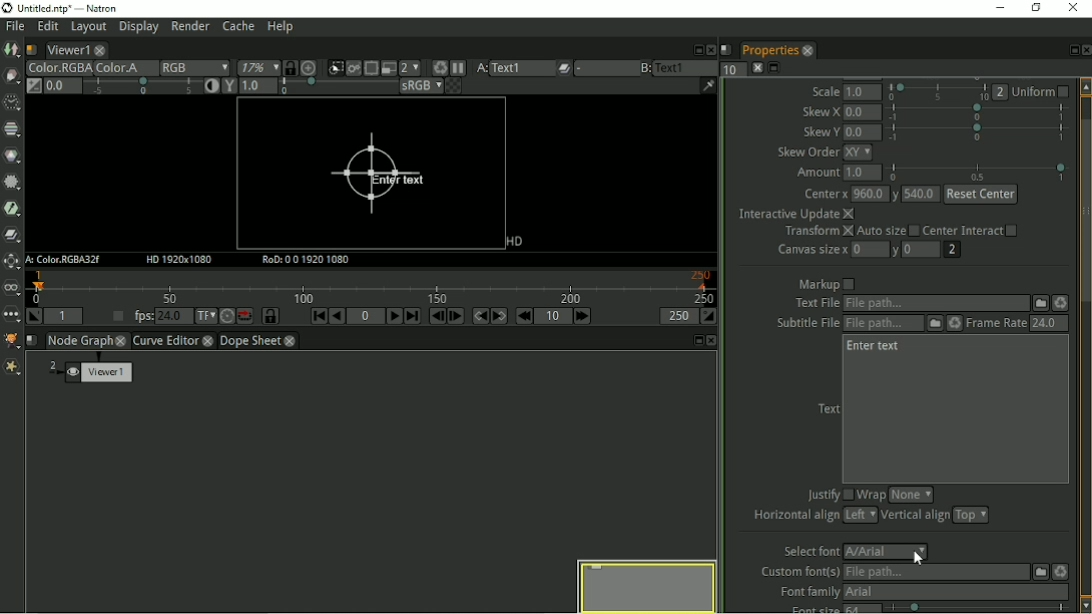 Image resolution: width=1092 pixels, height=614 pixels. What do you see at coordinates (13, 130) in the screenshot?
I see `` at bounding box center [13, 130].